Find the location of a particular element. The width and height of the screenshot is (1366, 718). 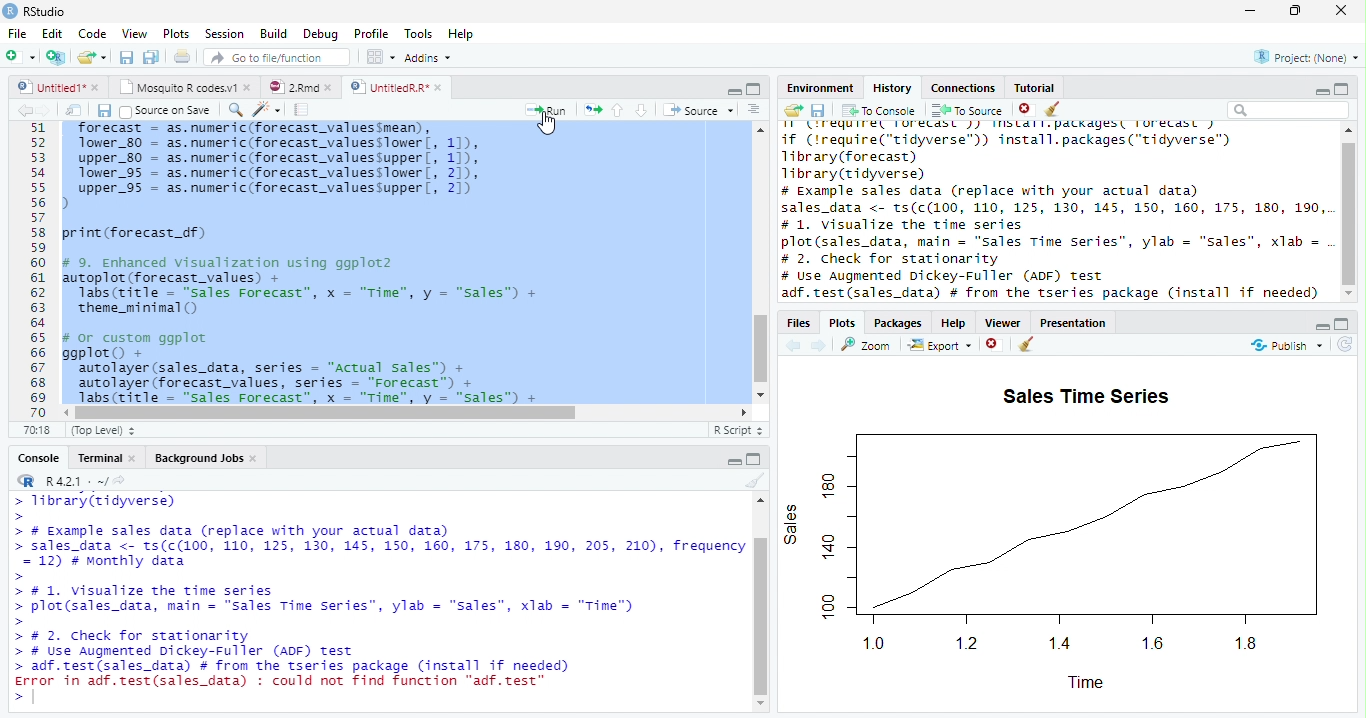

Presentation is located at coordinates (1073, 323).